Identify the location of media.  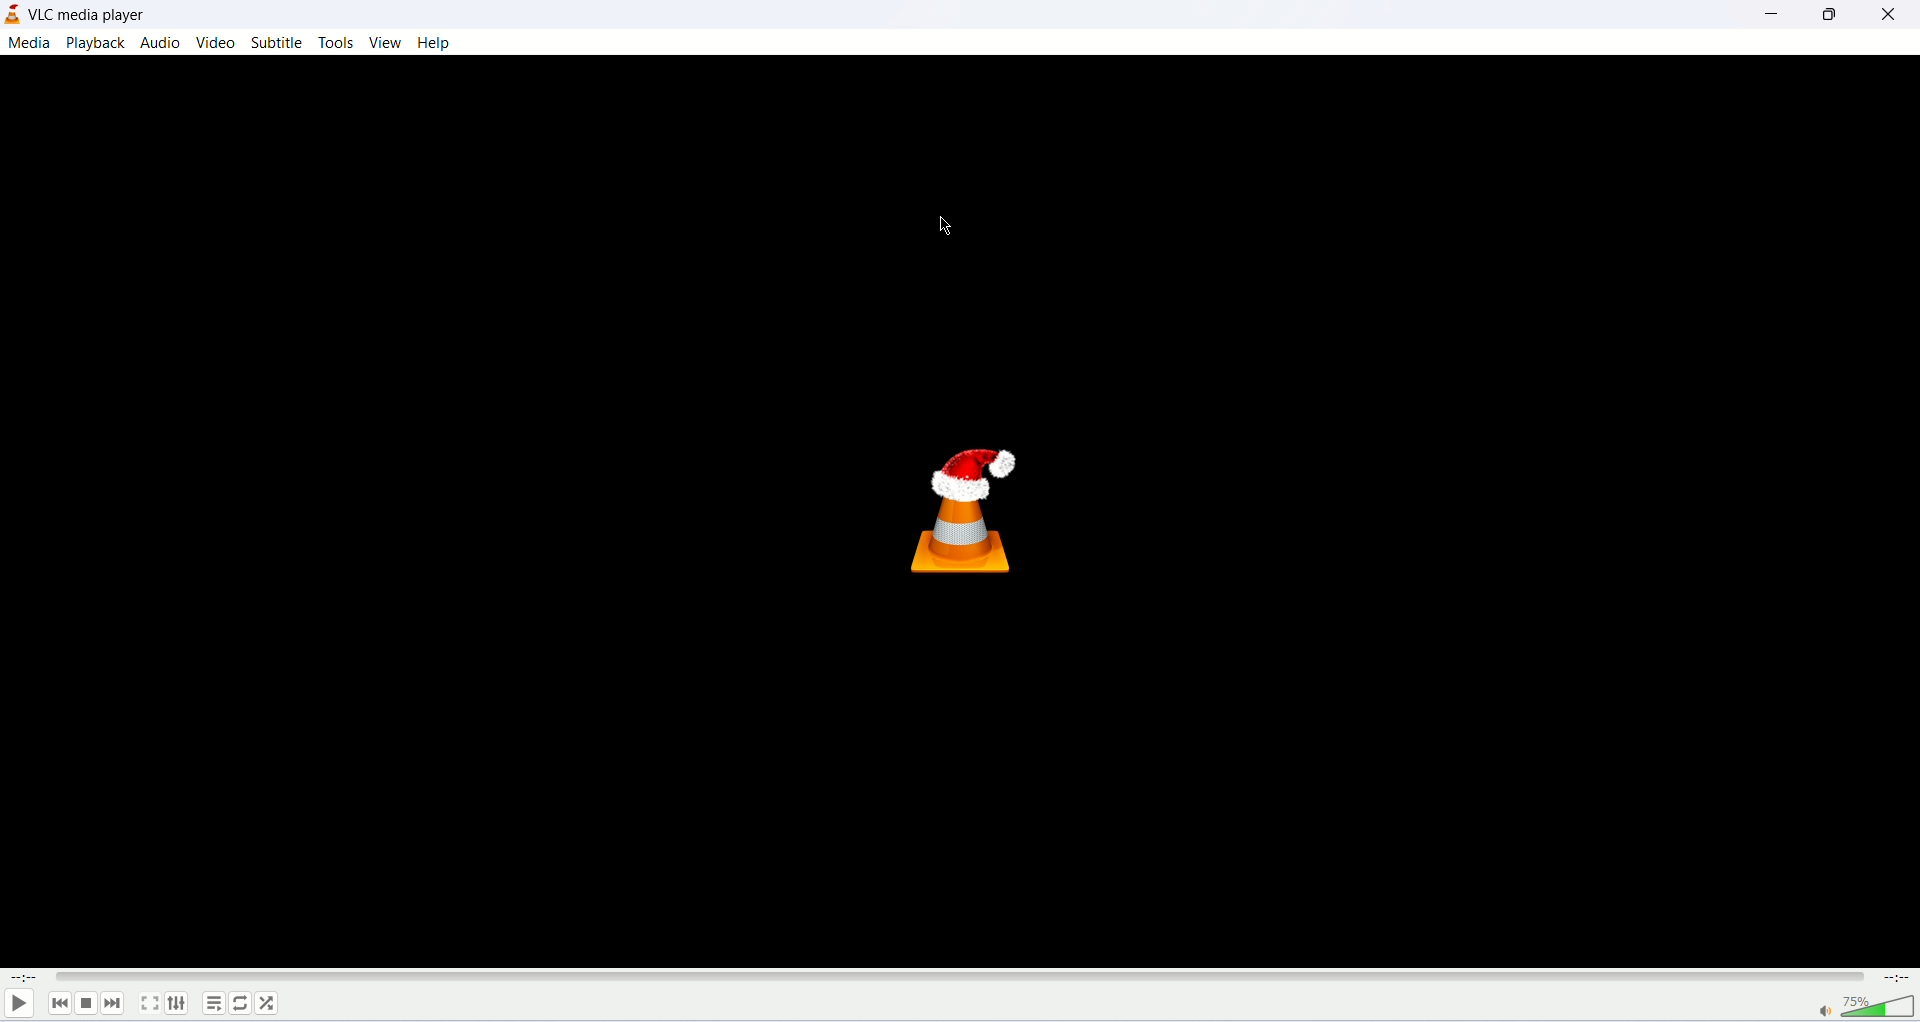
(29, 44).